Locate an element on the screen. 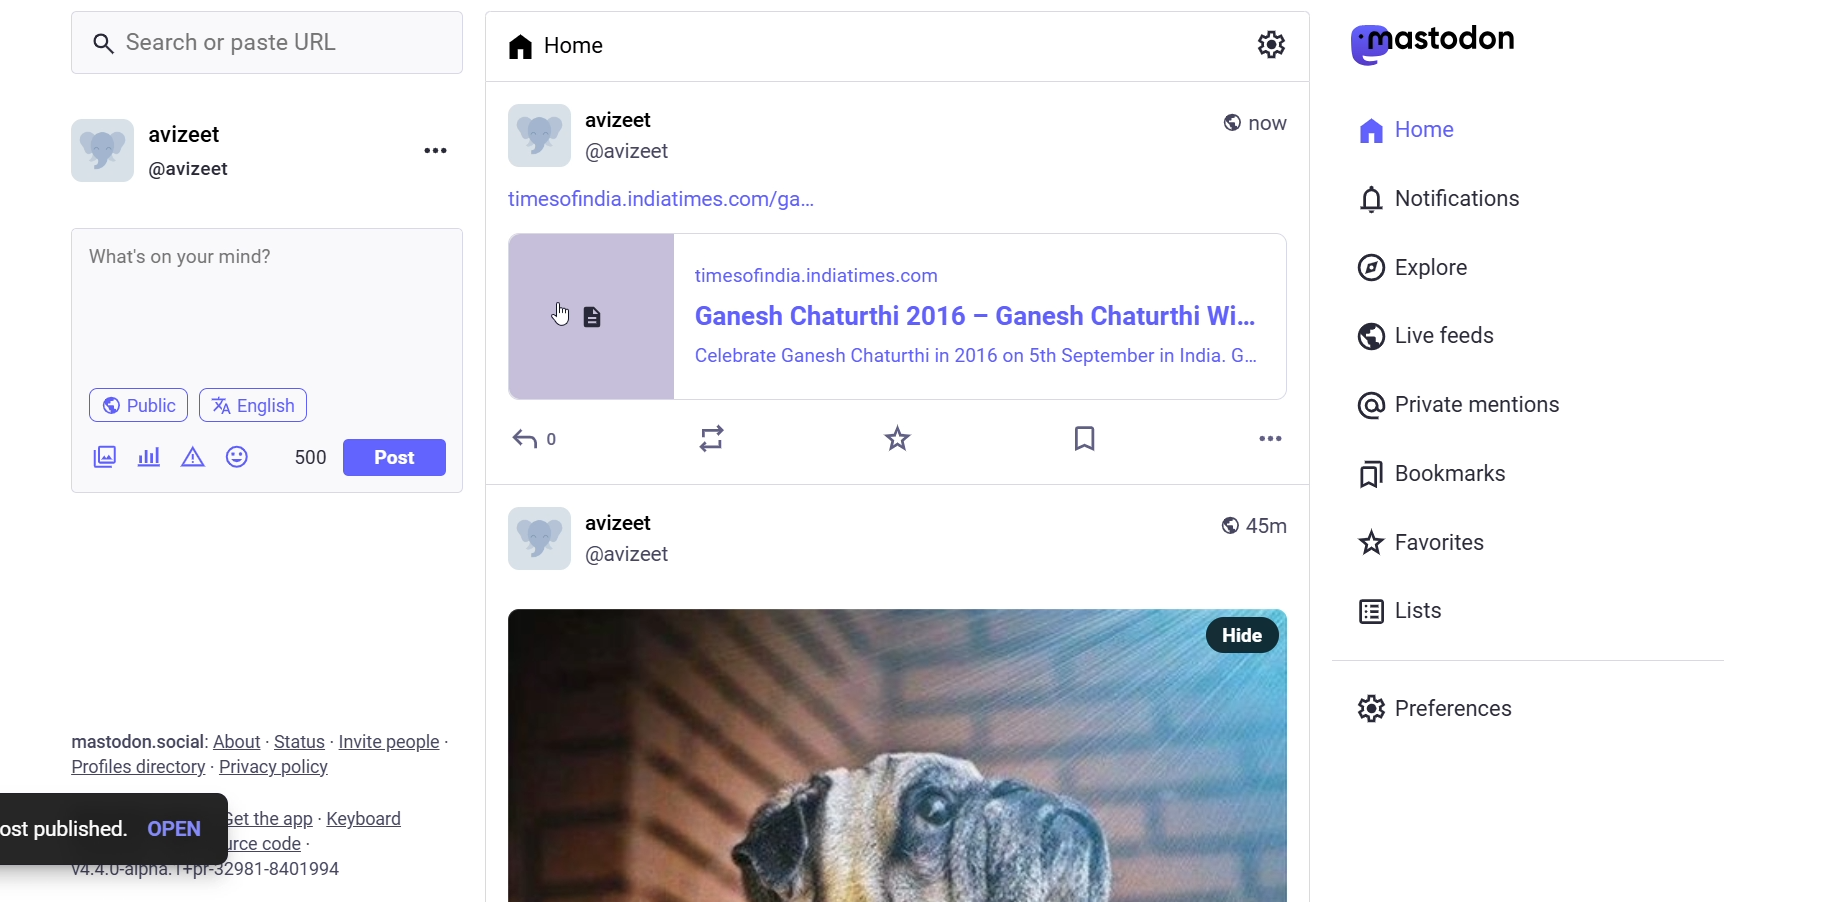 This screenshot has height=902, width=1844. article link is located at coordinates (272, 284).